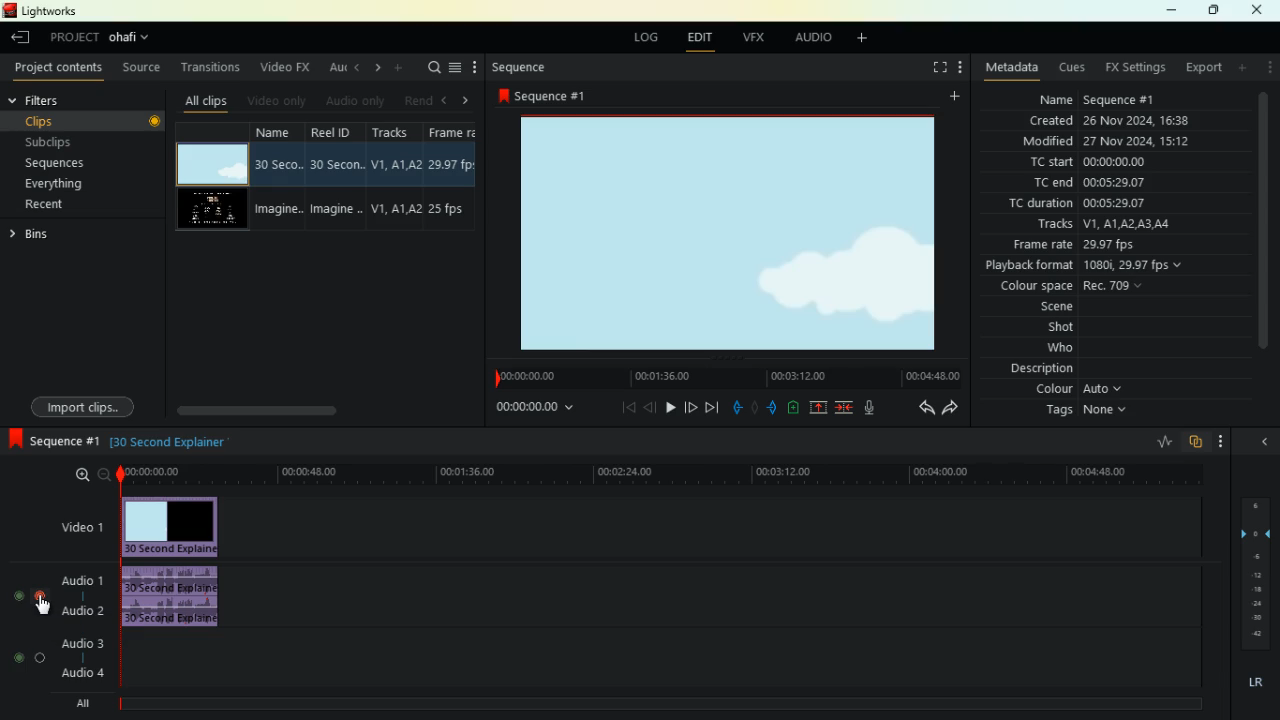  What do you see at coordinates (1104, 121) in the screenshot?
I see `created` at bounding box center [1104, 121].